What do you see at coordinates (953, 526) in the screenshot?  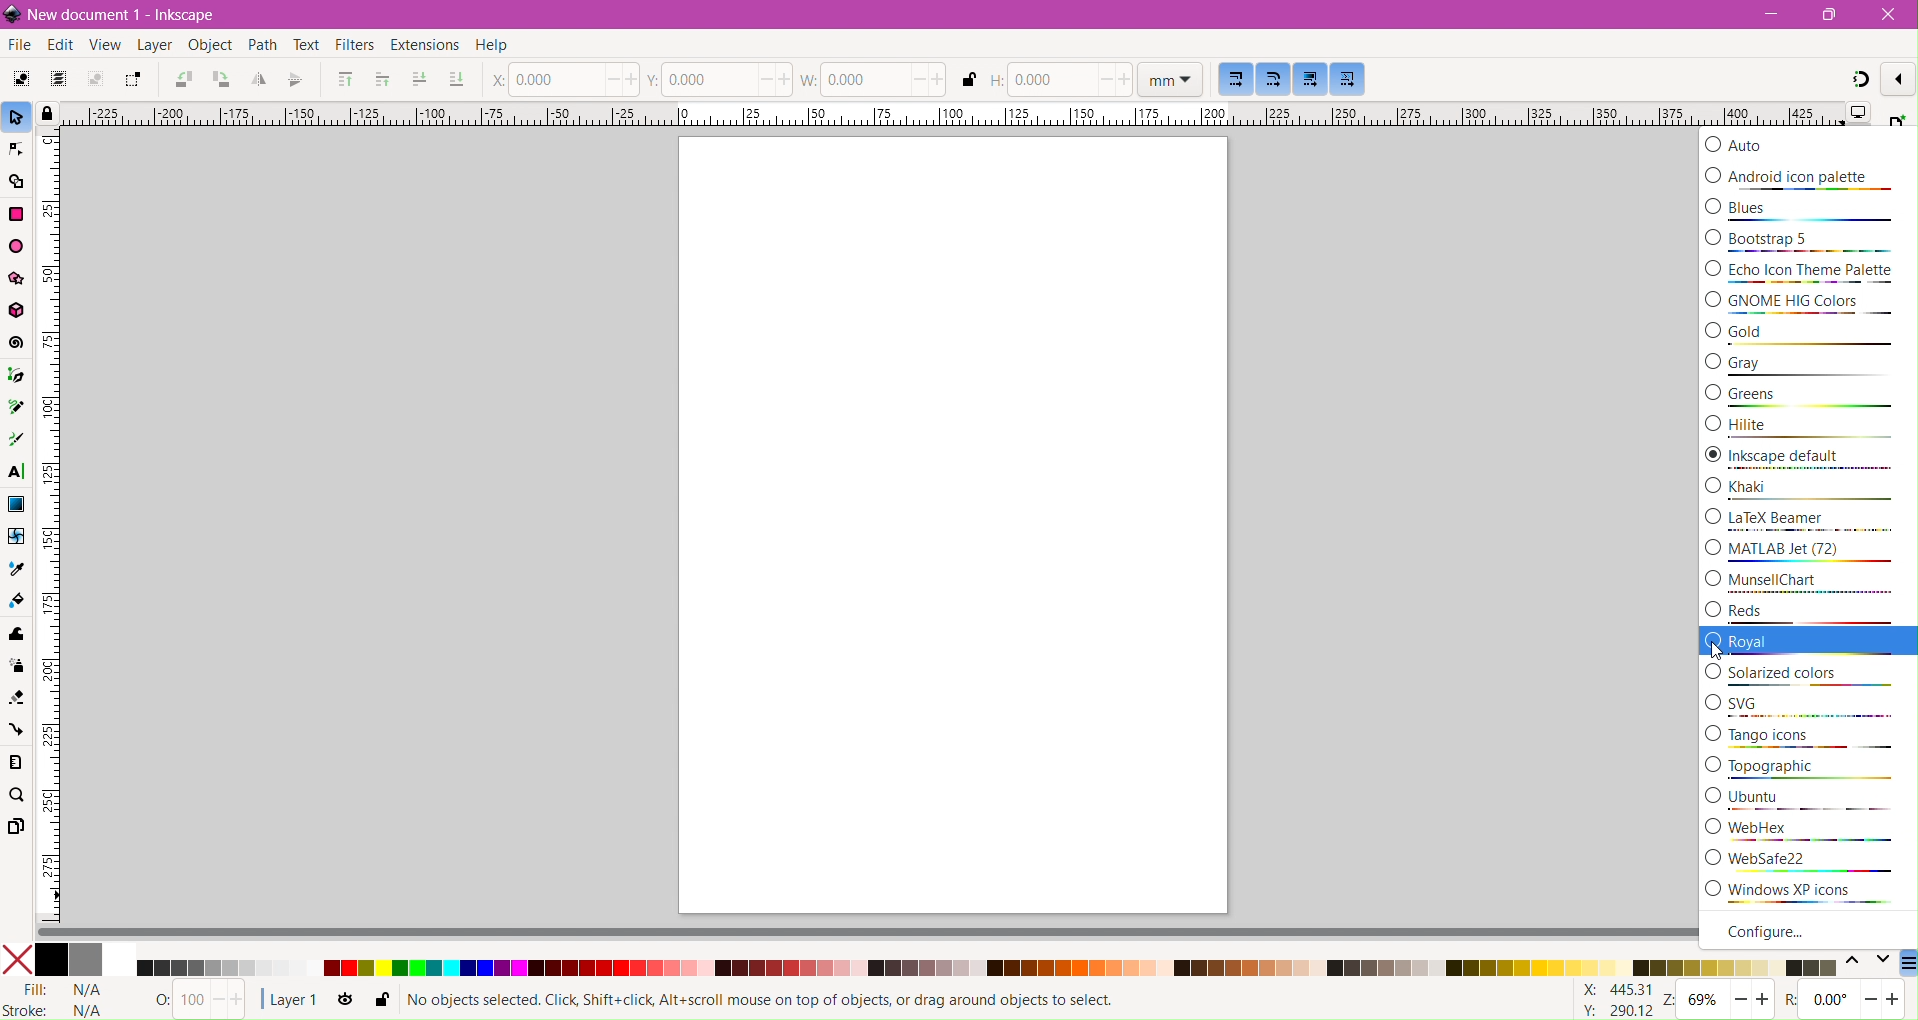 I see `current page` at bounding box center [953, 526].